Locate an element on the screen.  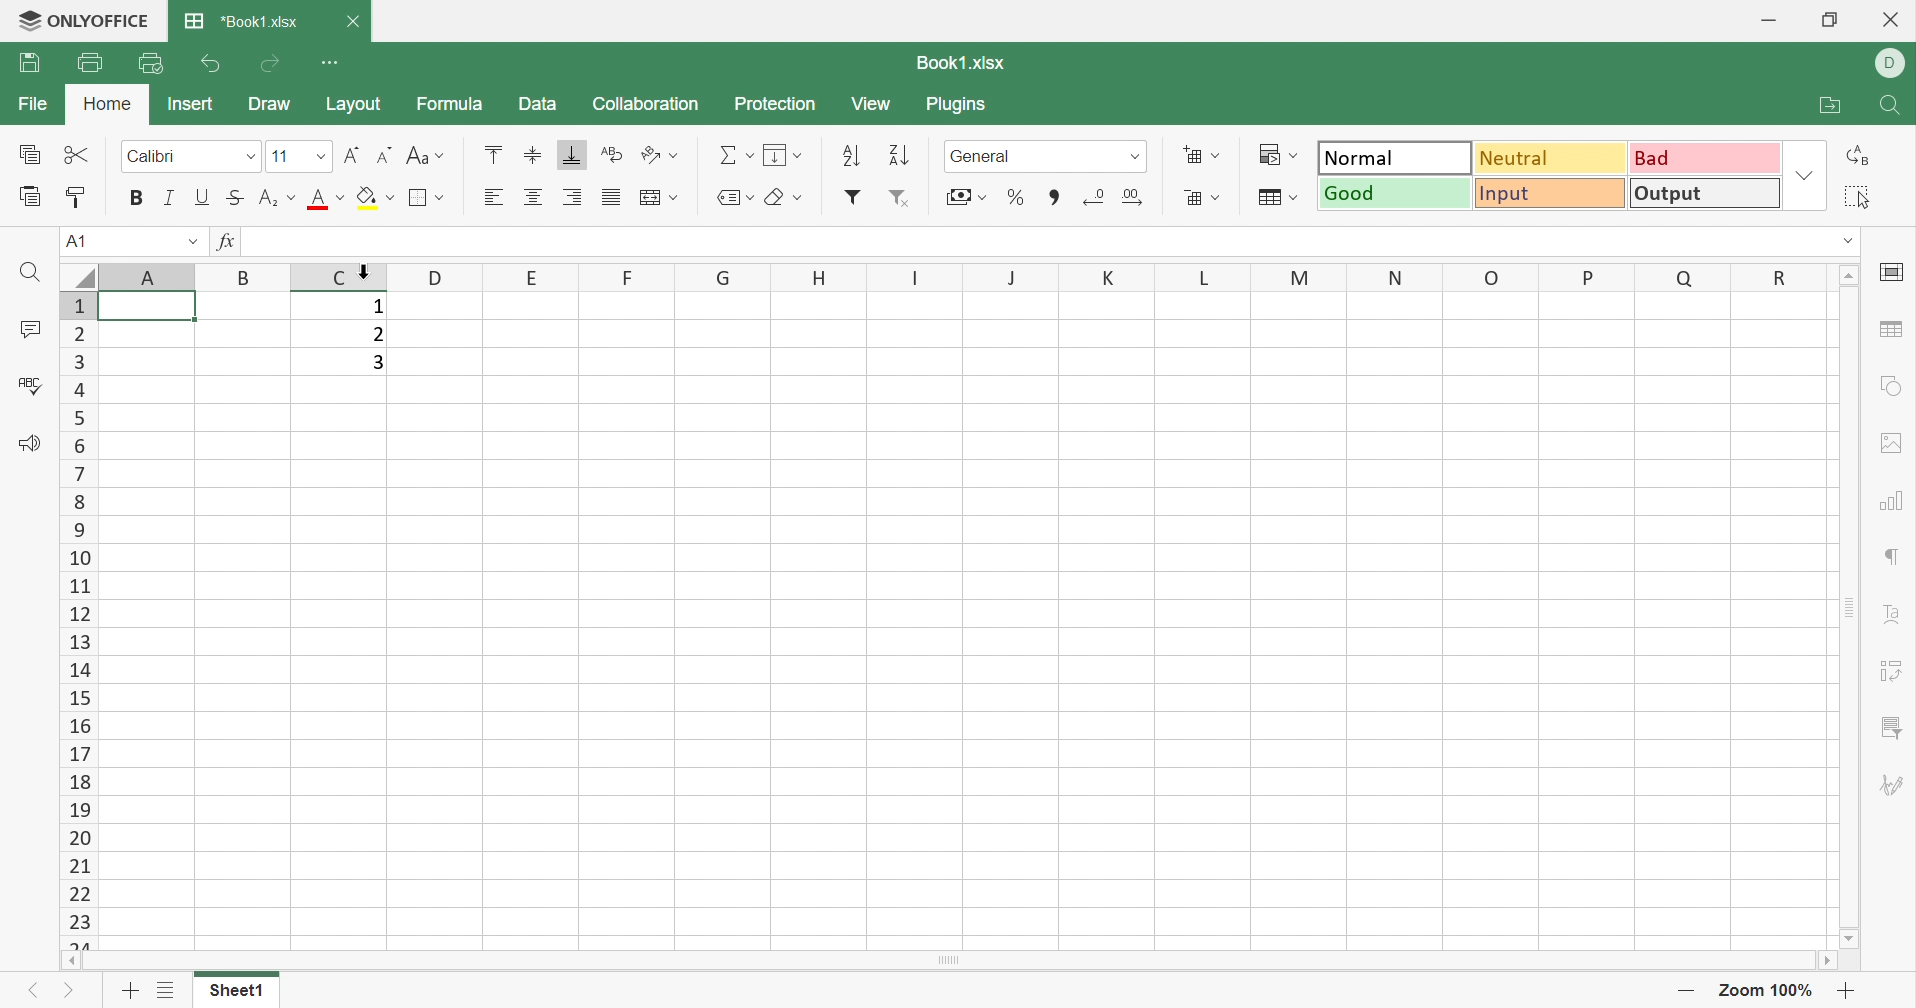
3 is located at coordinates (373, 361).